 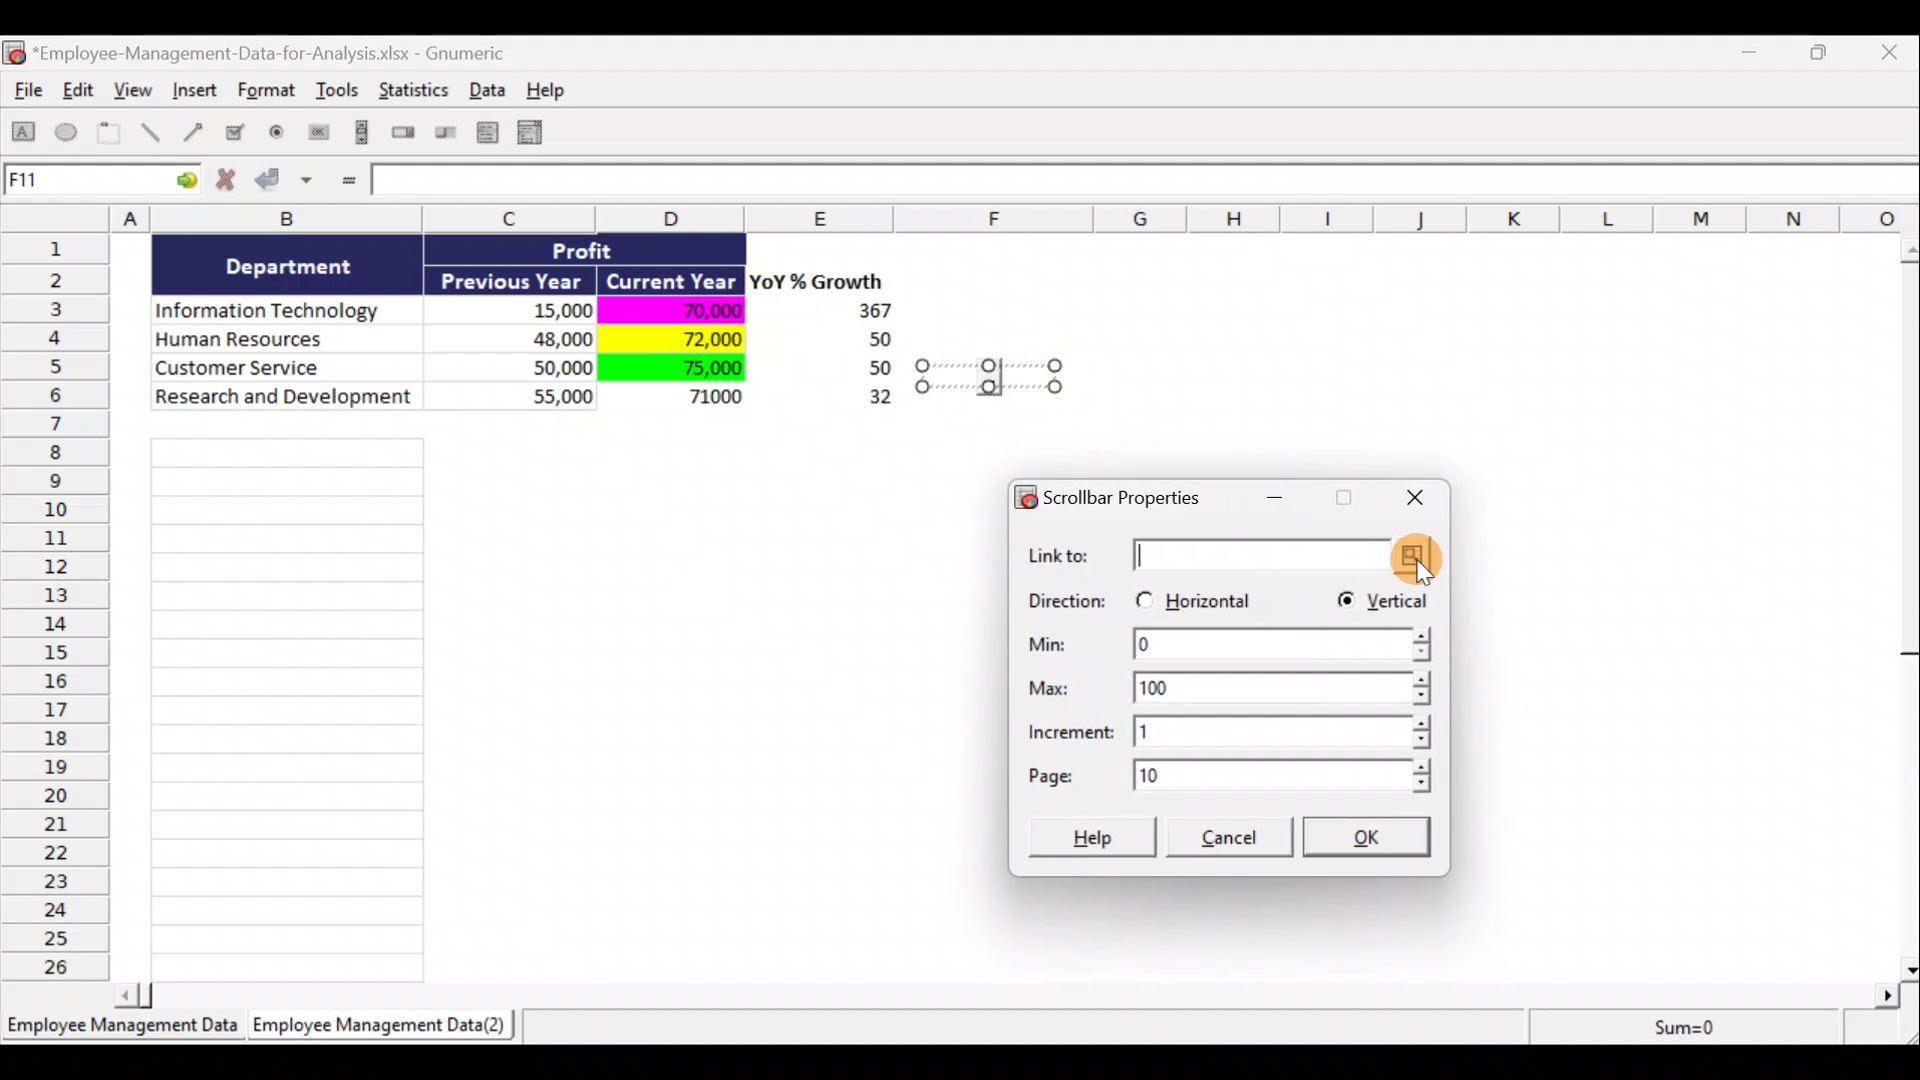 I want to click on Help, so click(x=557, y=90).